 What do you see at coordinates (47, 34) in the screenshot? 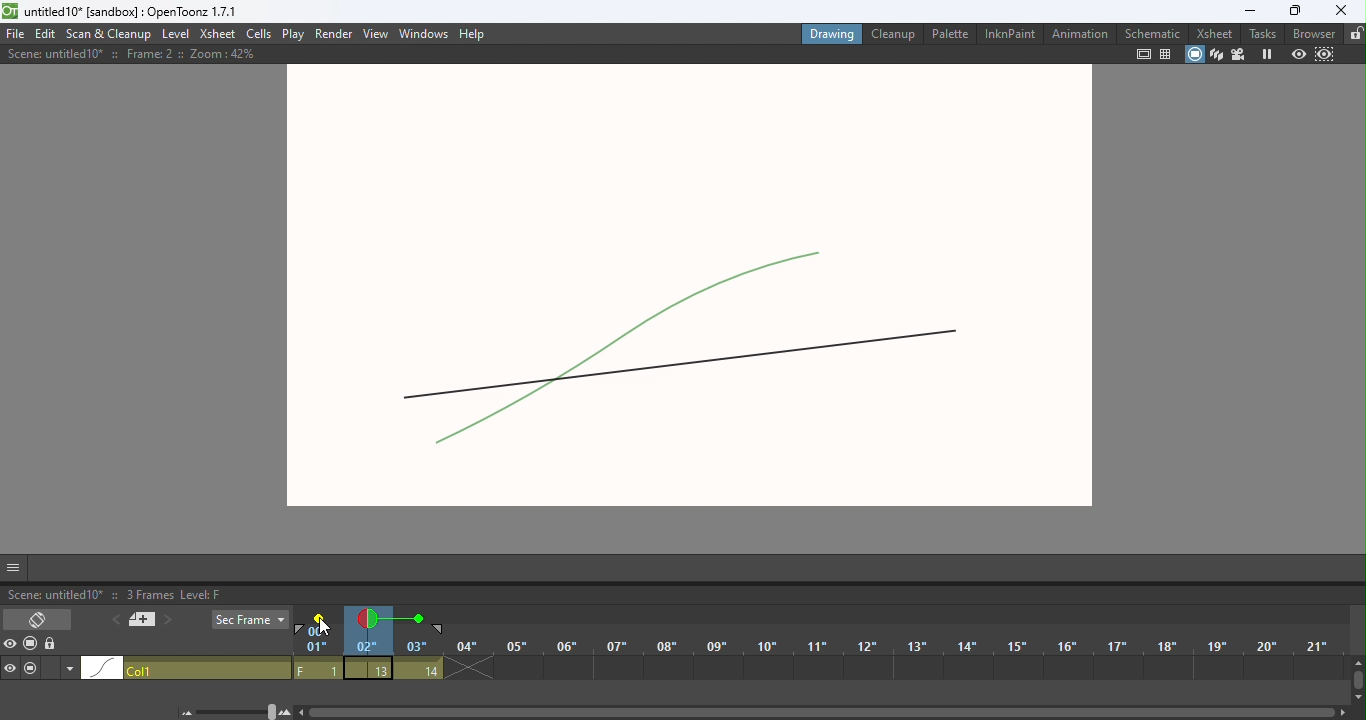
I see `Edit` at bounding box center [47, 34].